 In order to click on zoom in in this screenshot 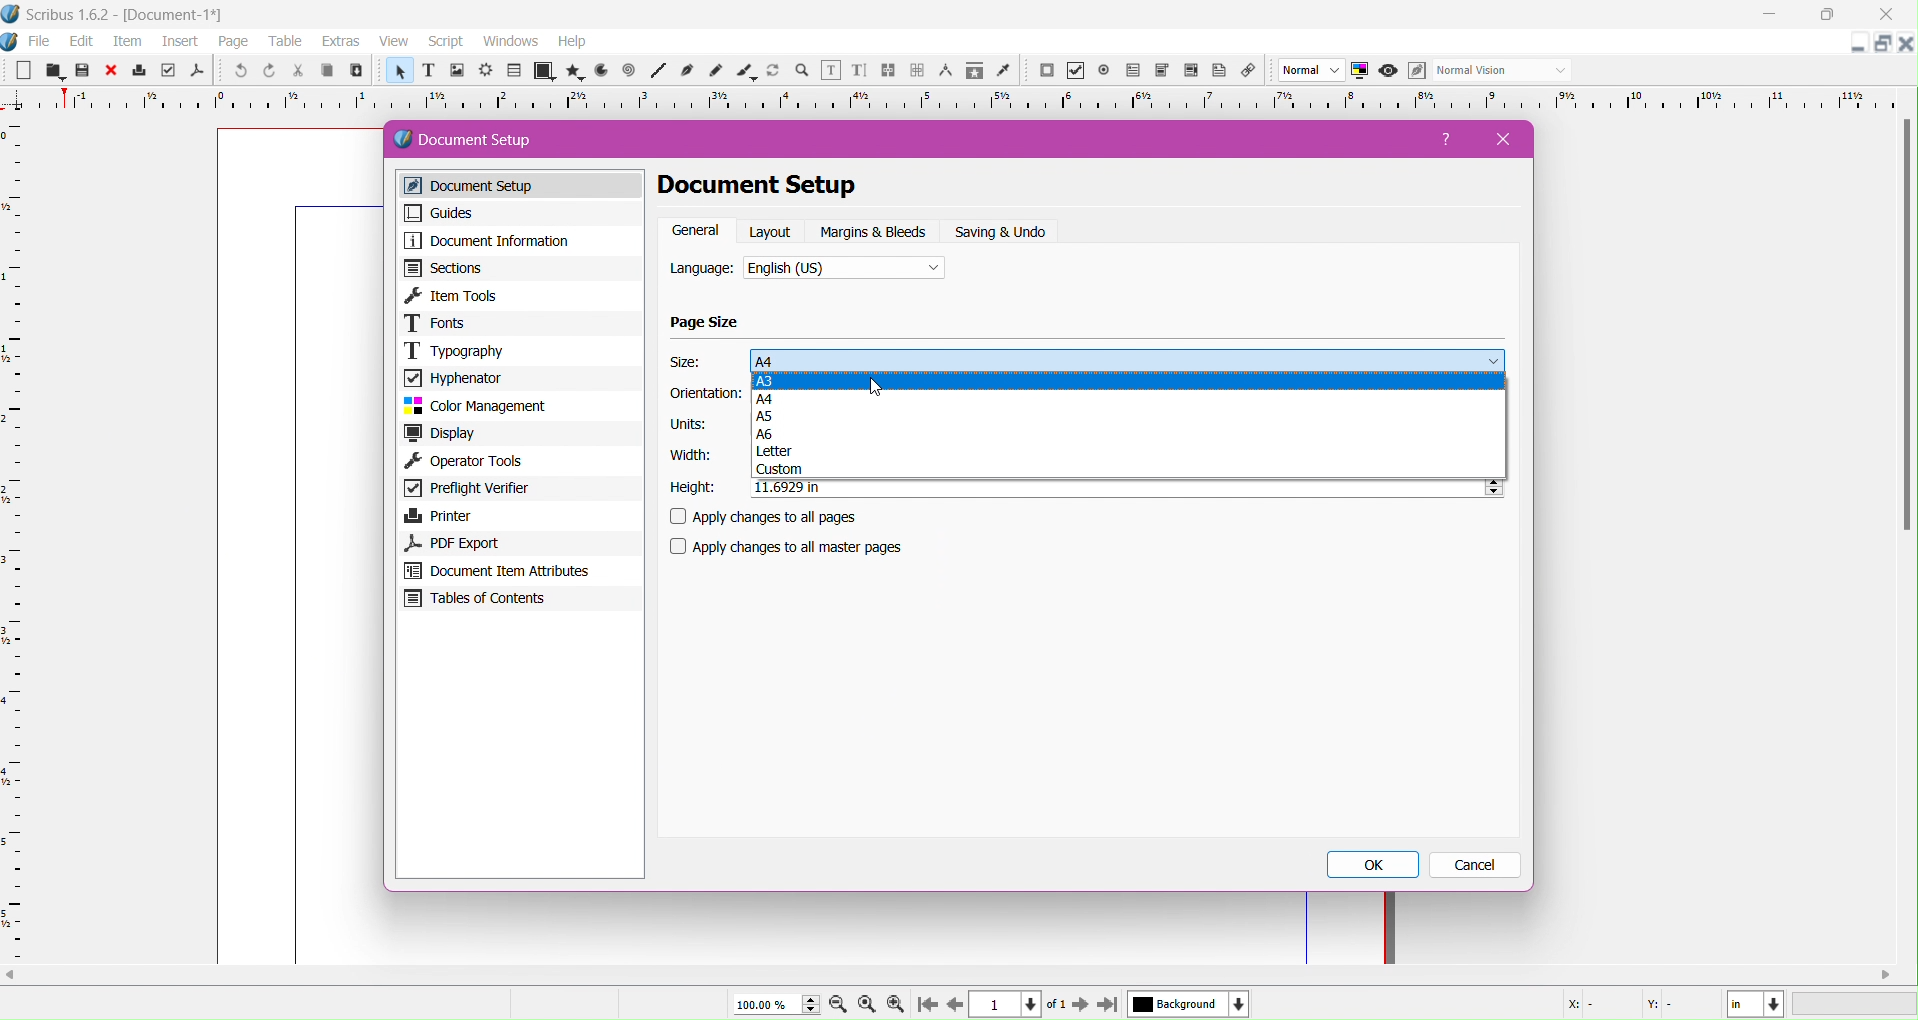, I will do `click(895, 1005)`.